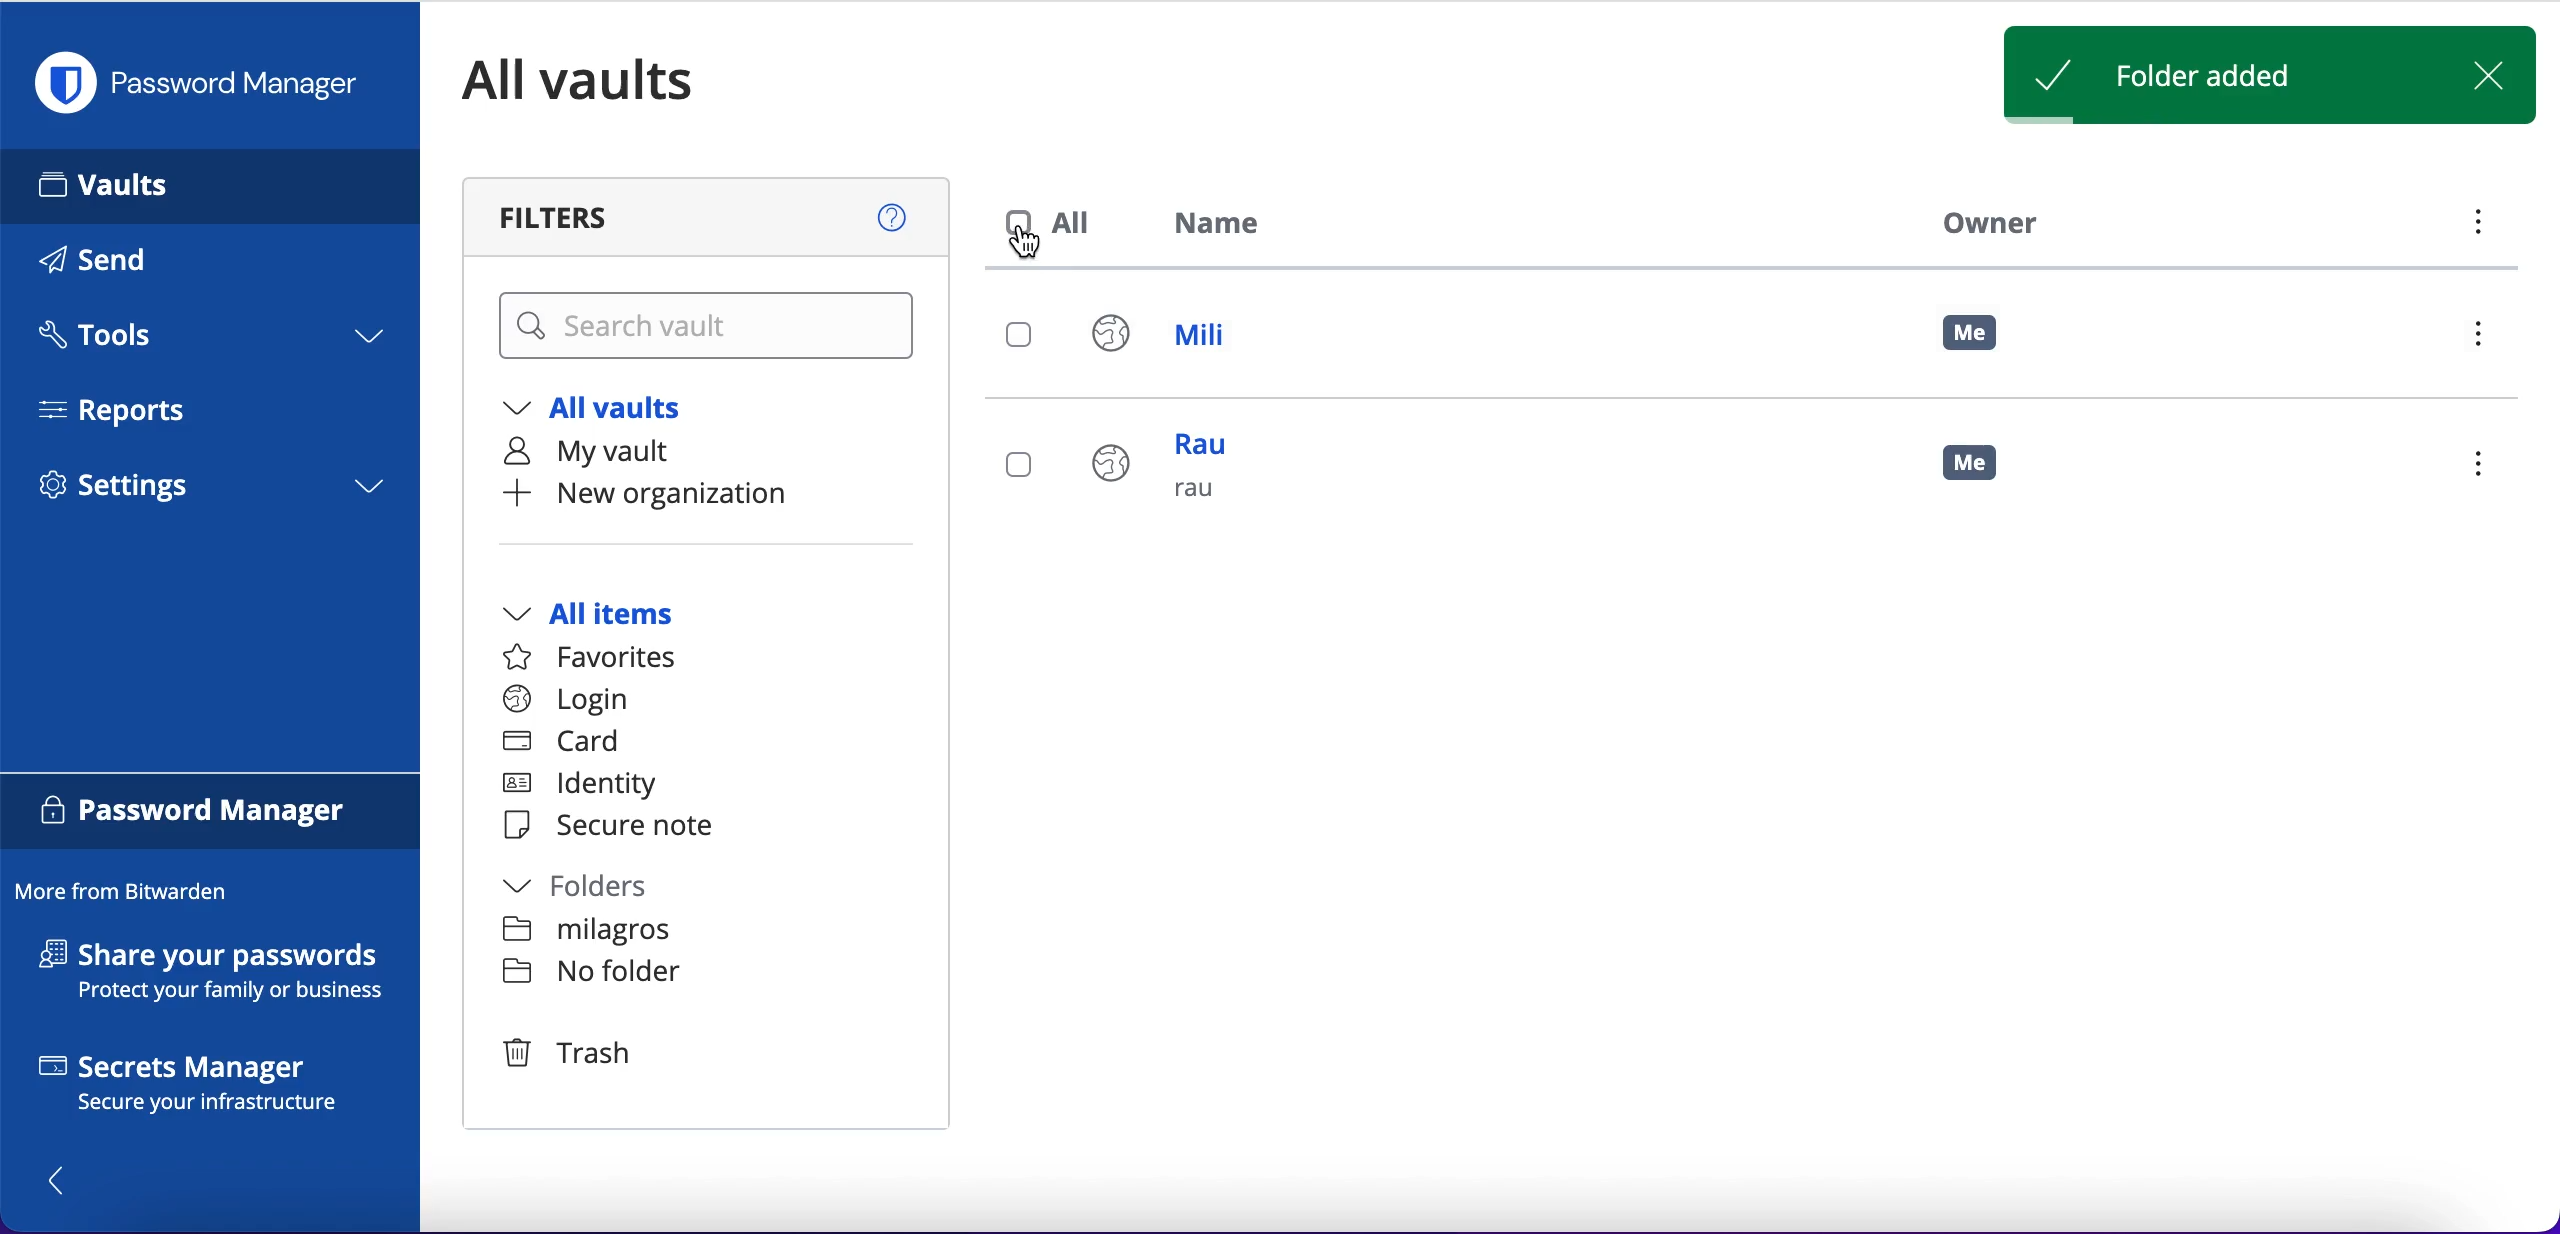 This screenshot has width=2560, height=1234. I want to click on rau rau, so click(1171, 478).